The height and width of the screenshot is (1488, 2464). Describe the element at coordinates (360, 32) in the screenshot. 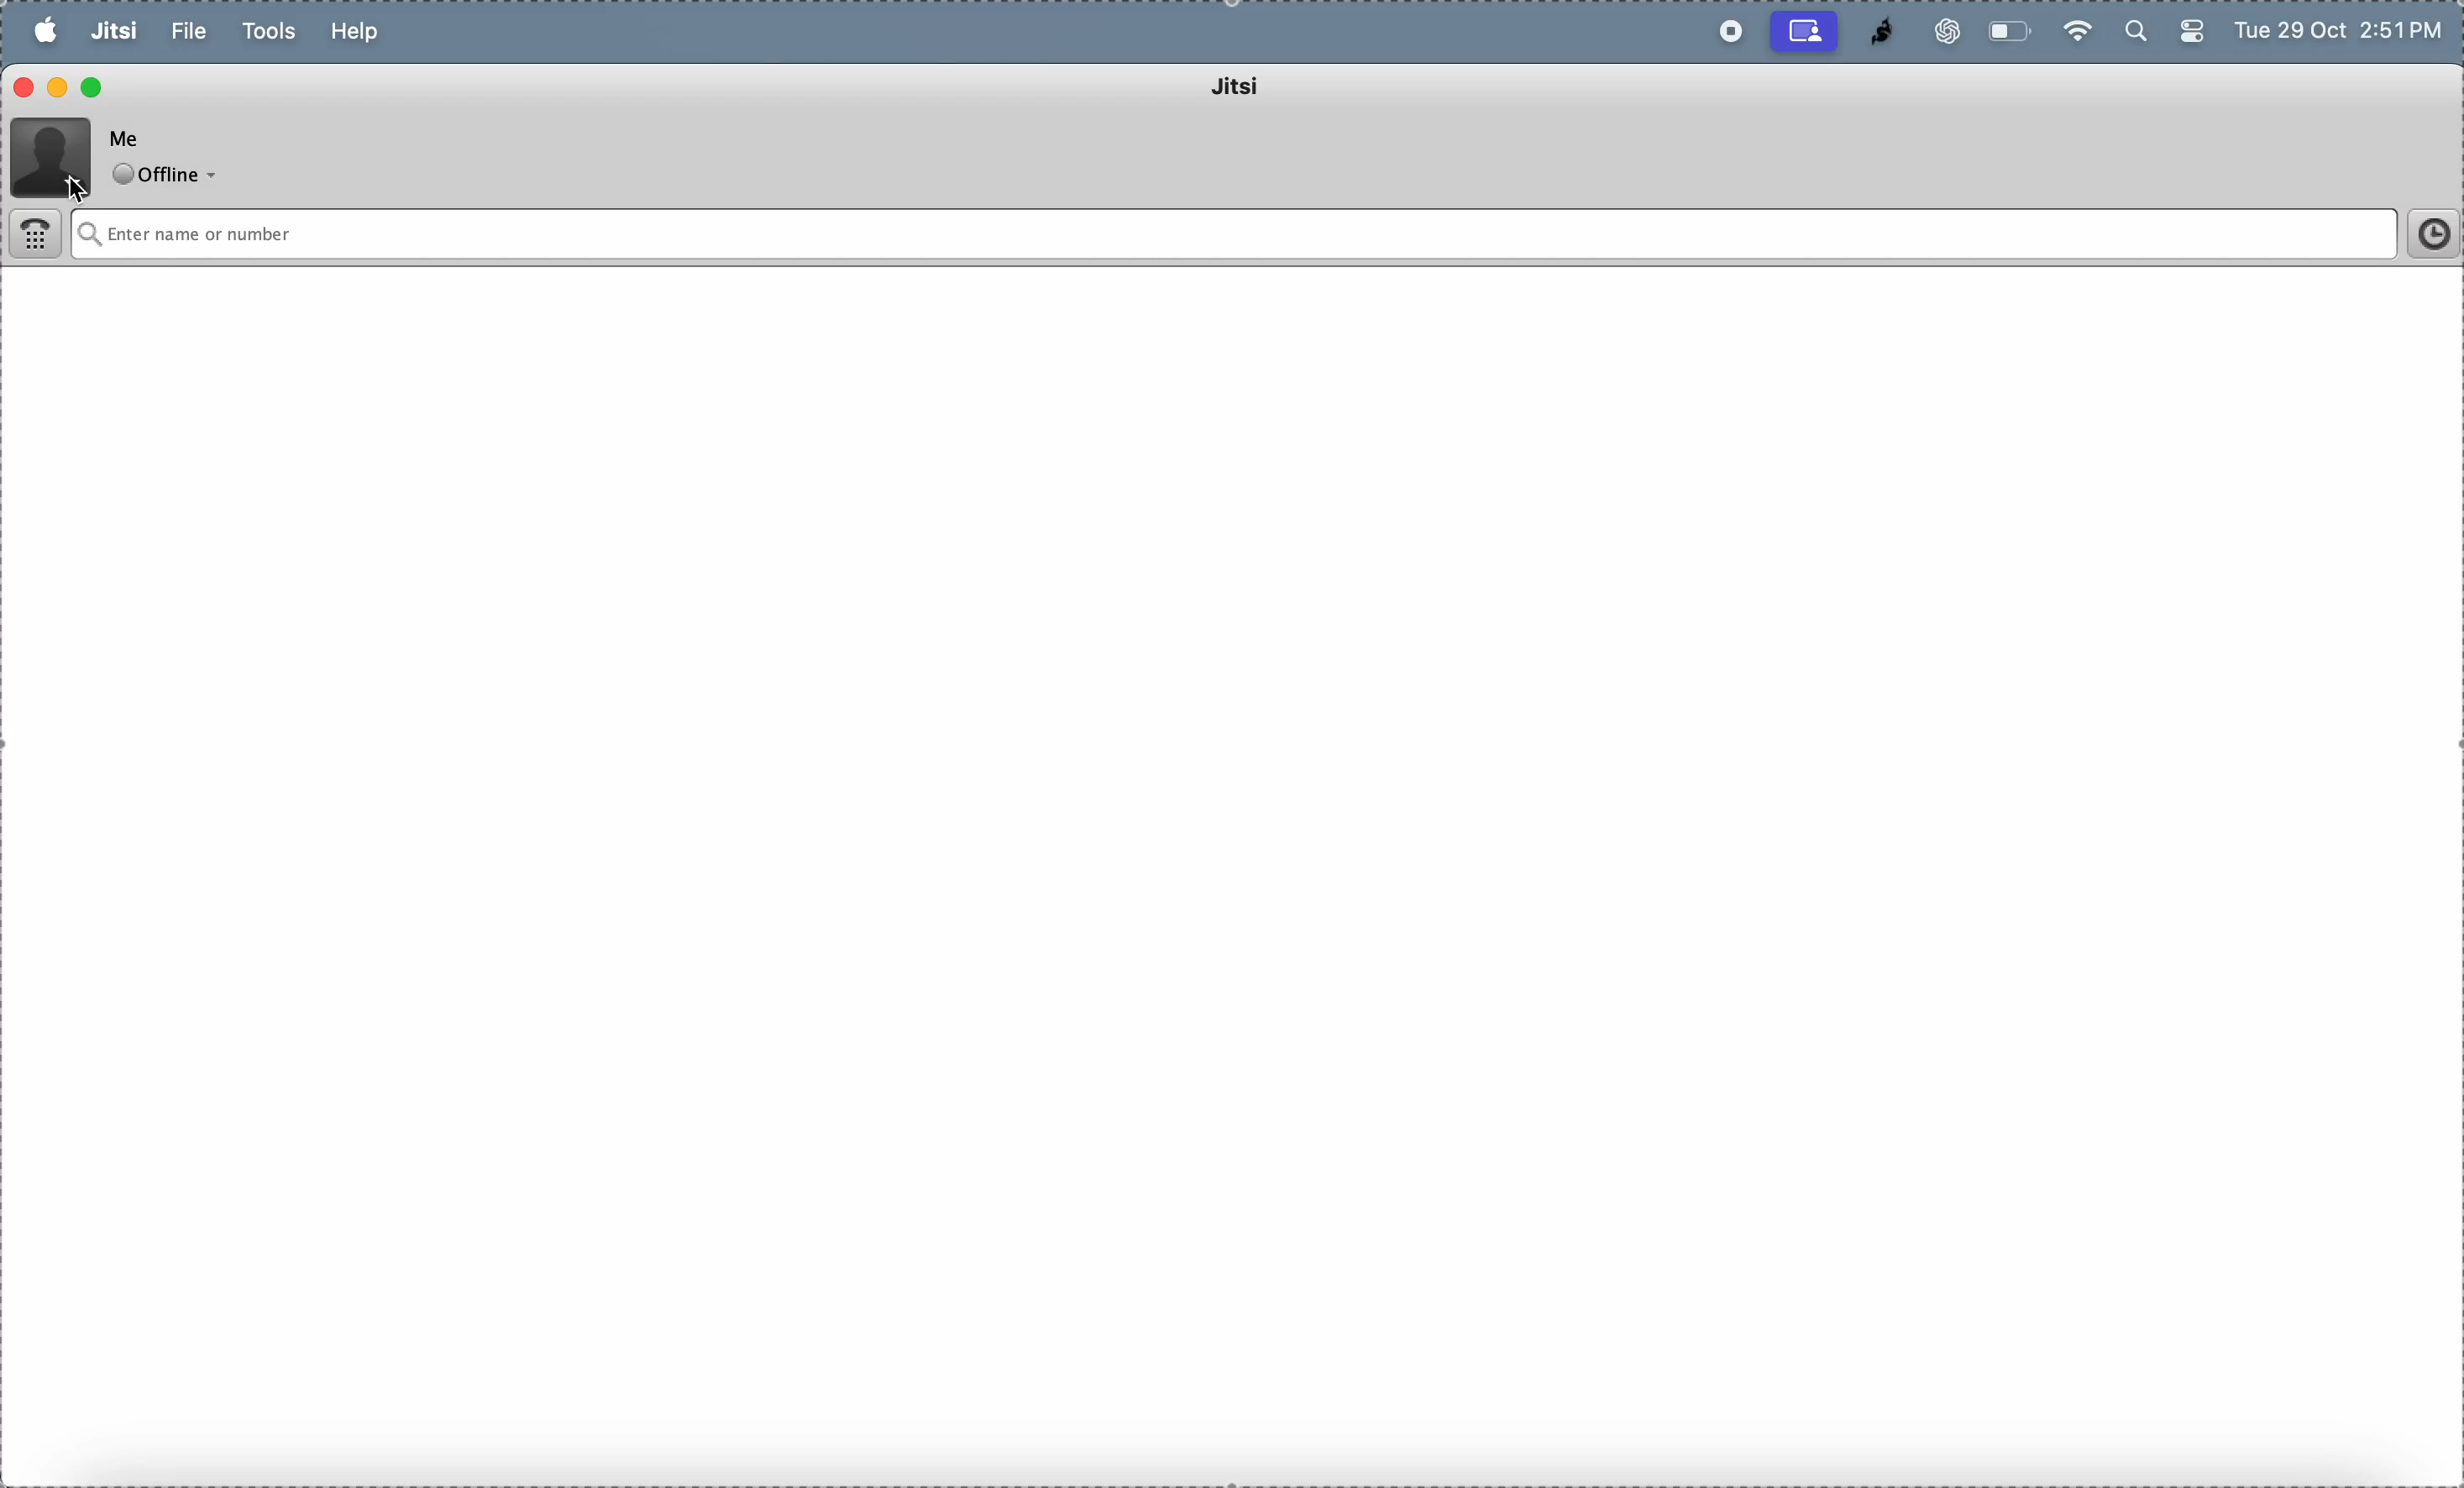

I see `help` at that location.